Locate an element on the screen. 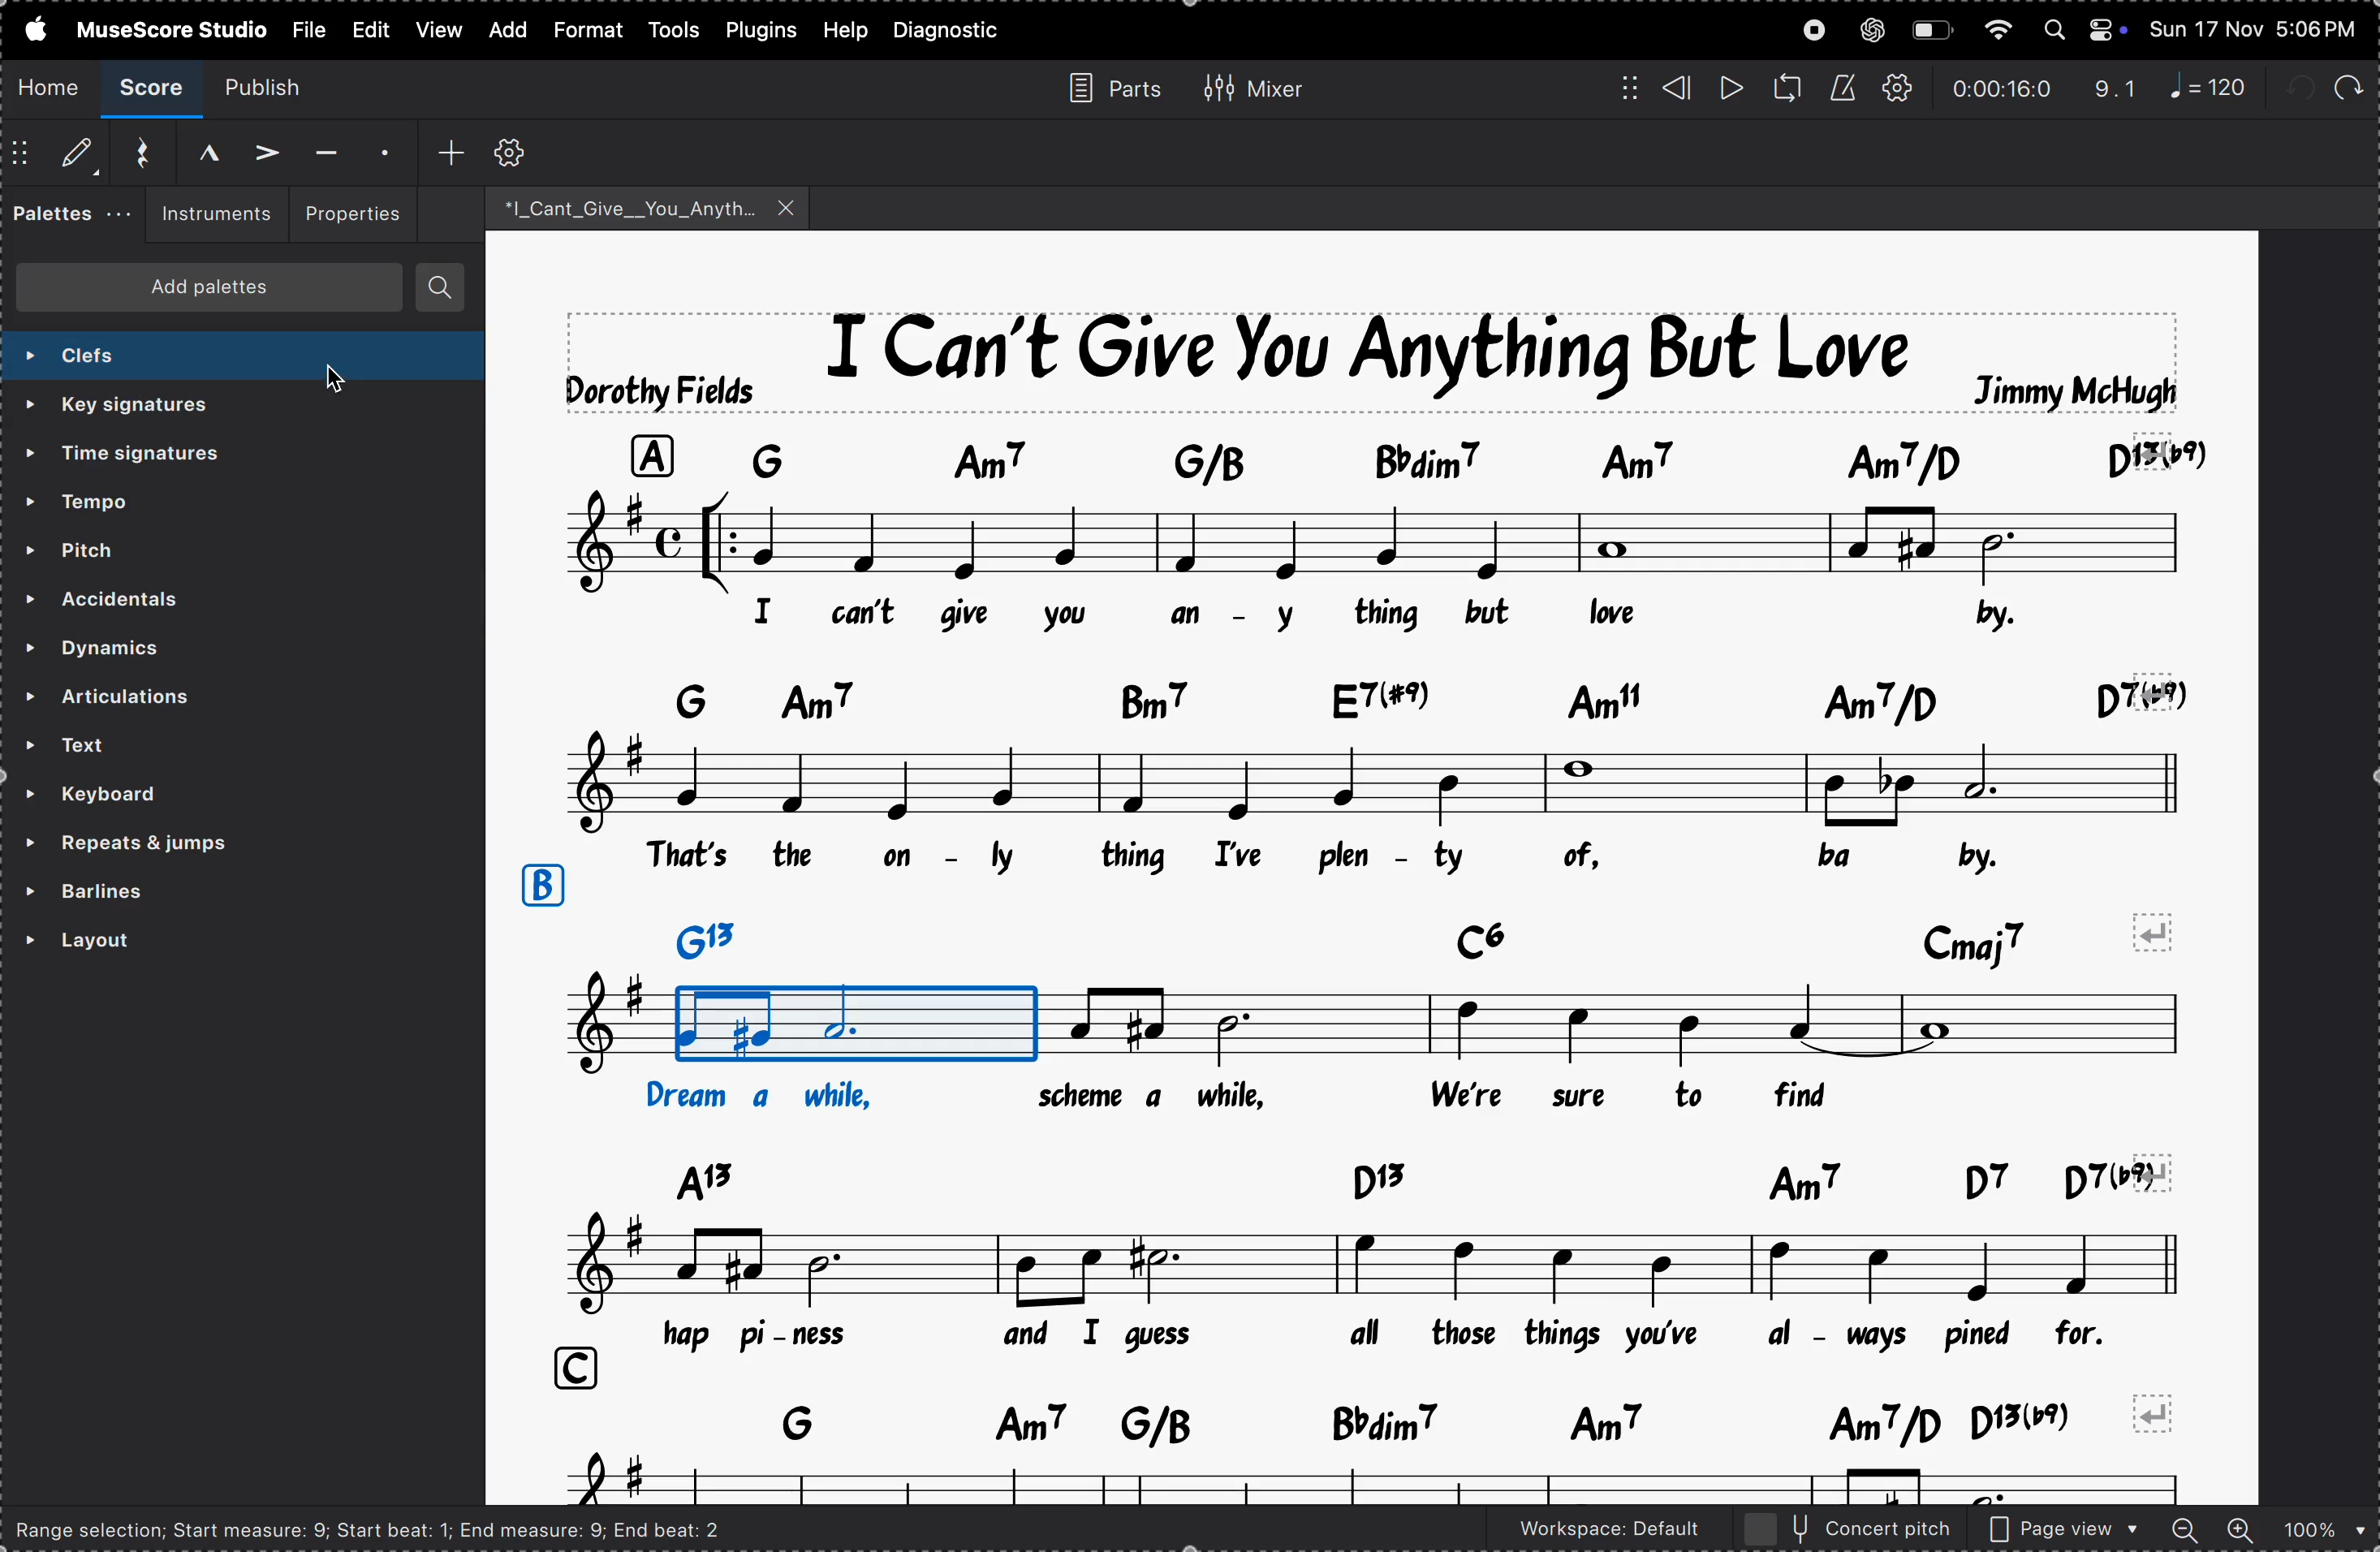 The image size is (2380, 1552). battery is located at coordinates (1931, 31).